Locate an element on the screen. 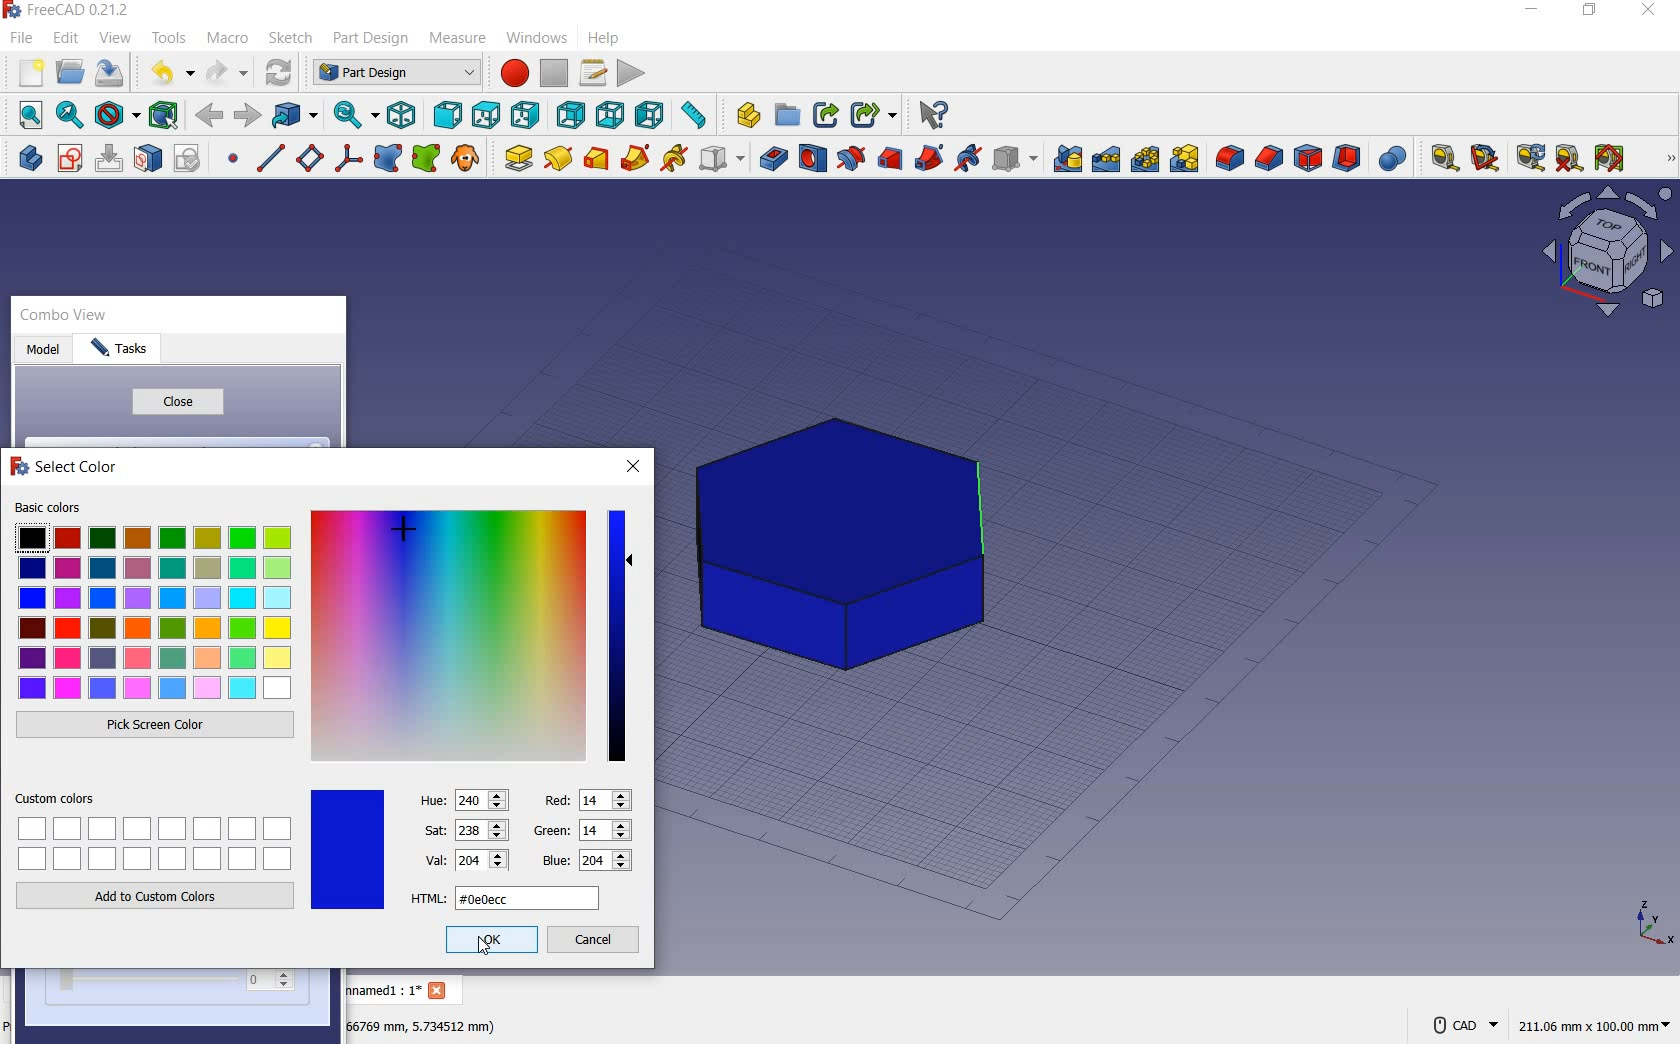 Image resolution: width=1680 pixels, height=1044 pixels. color mix is located at coordinates (618, 634).